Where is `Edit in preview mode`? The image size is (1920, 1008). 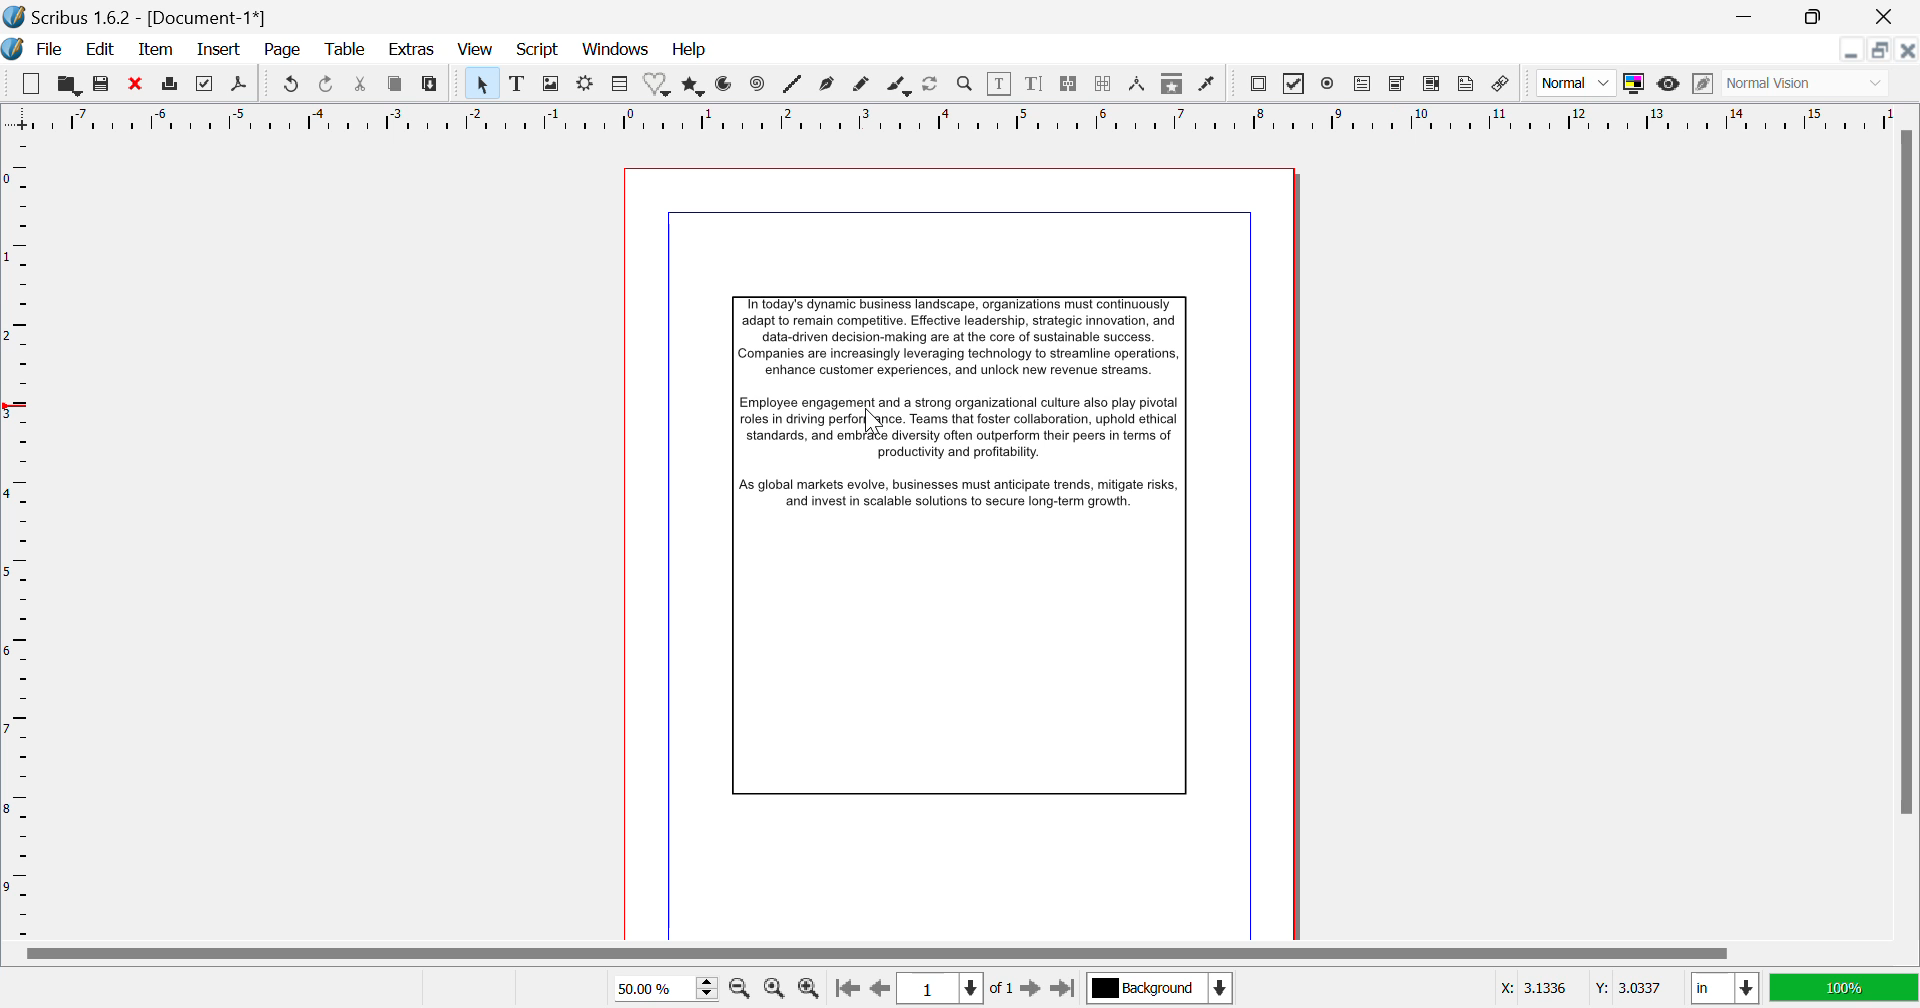 Edit in preview mode is located at coordinates (1700, 84).